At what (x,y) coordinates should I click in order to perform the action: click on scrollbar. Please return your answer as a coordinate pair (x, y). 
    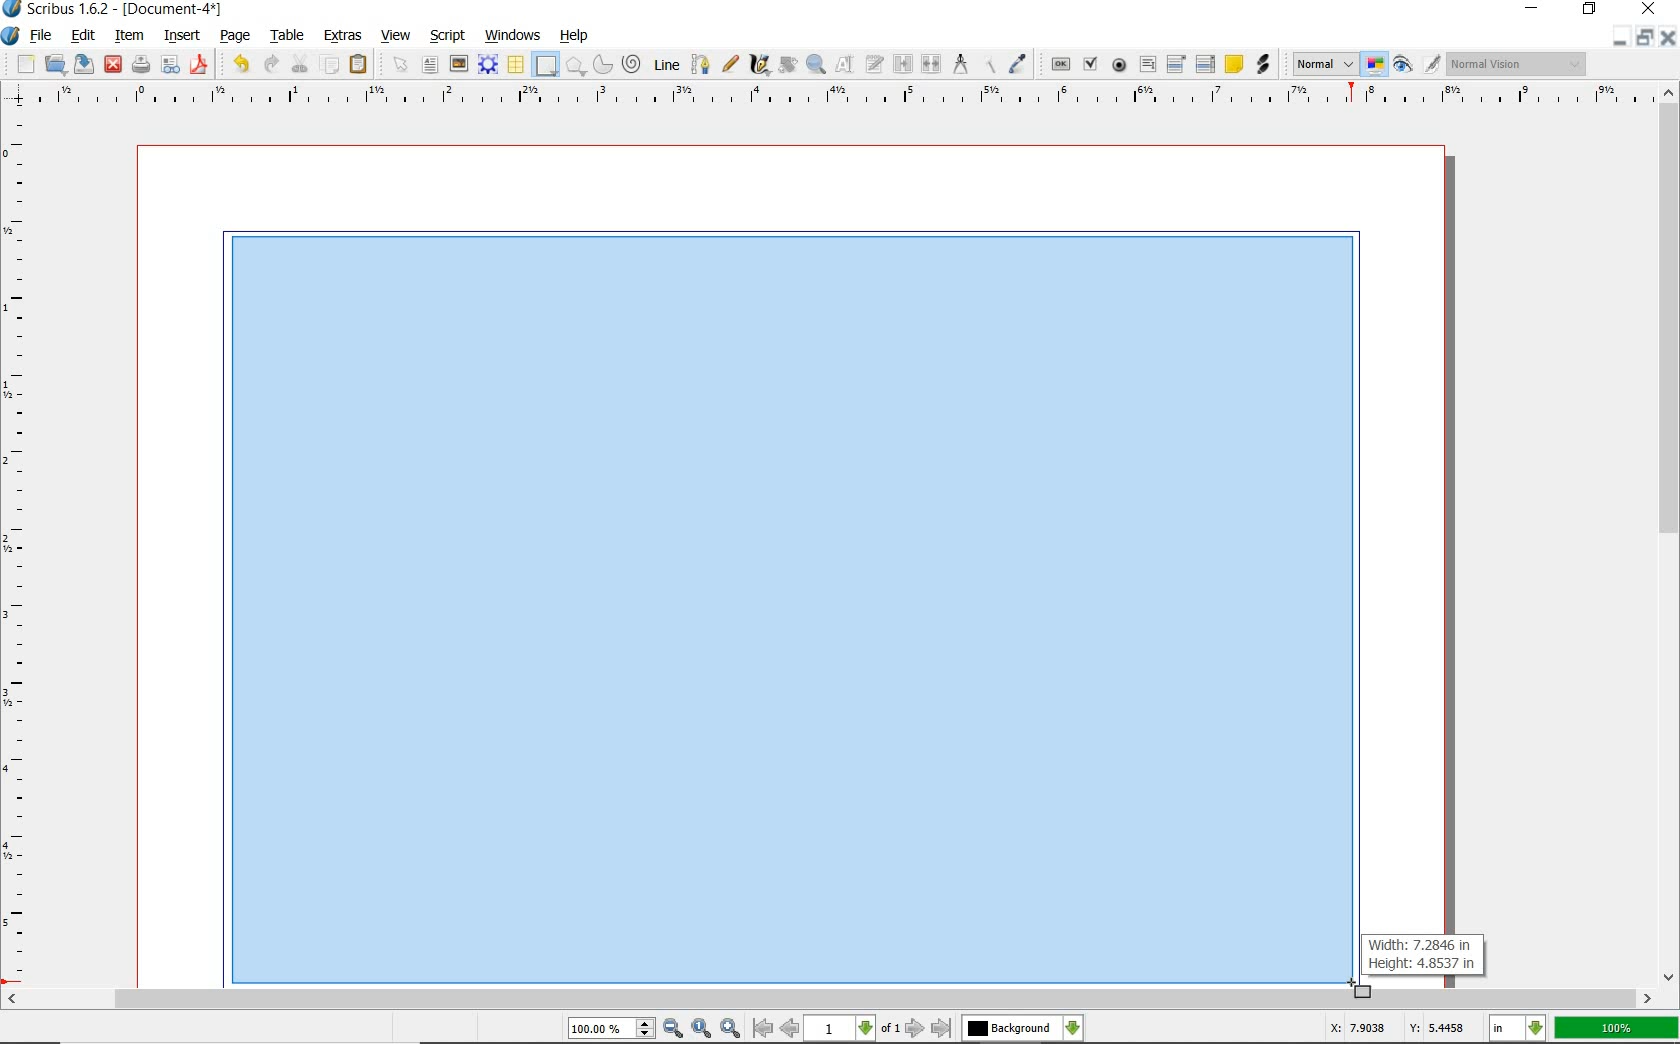
    Looking at the image, I should click on (1668, 535).